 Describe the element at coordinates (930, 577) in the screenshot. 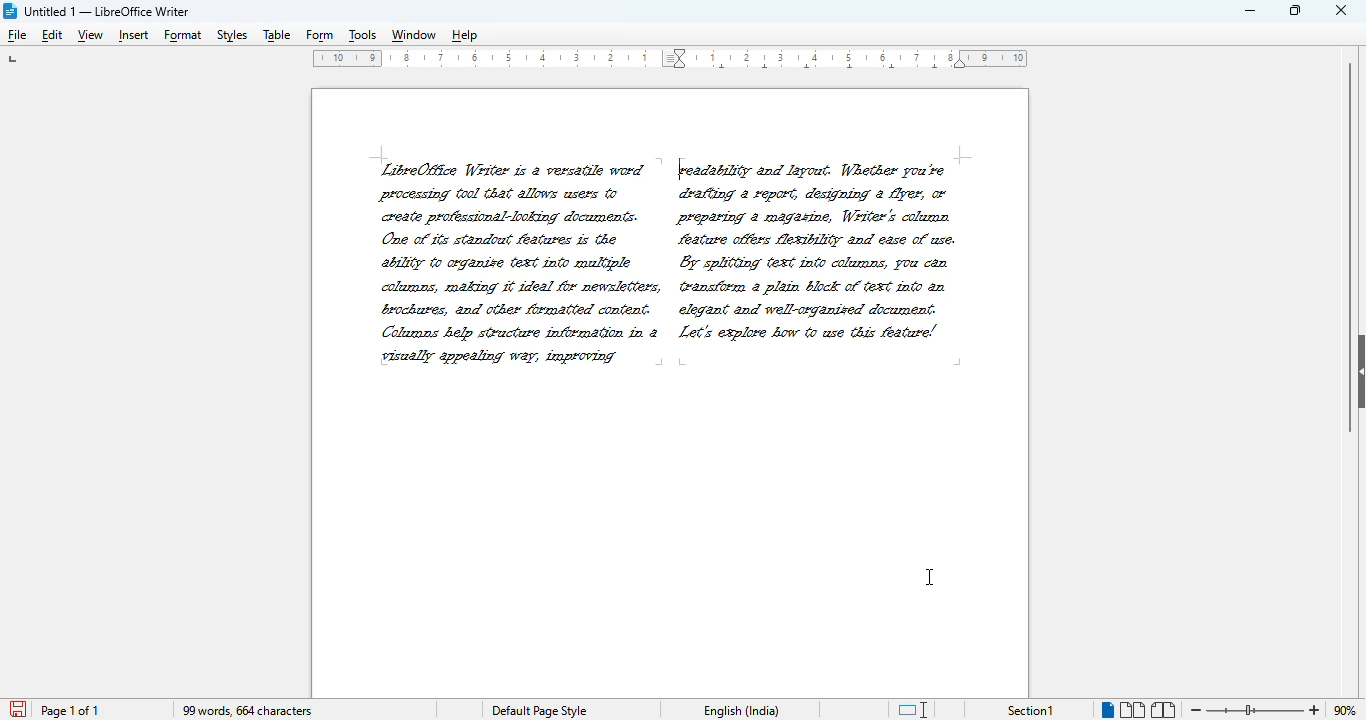

I see `cursor` at that location.